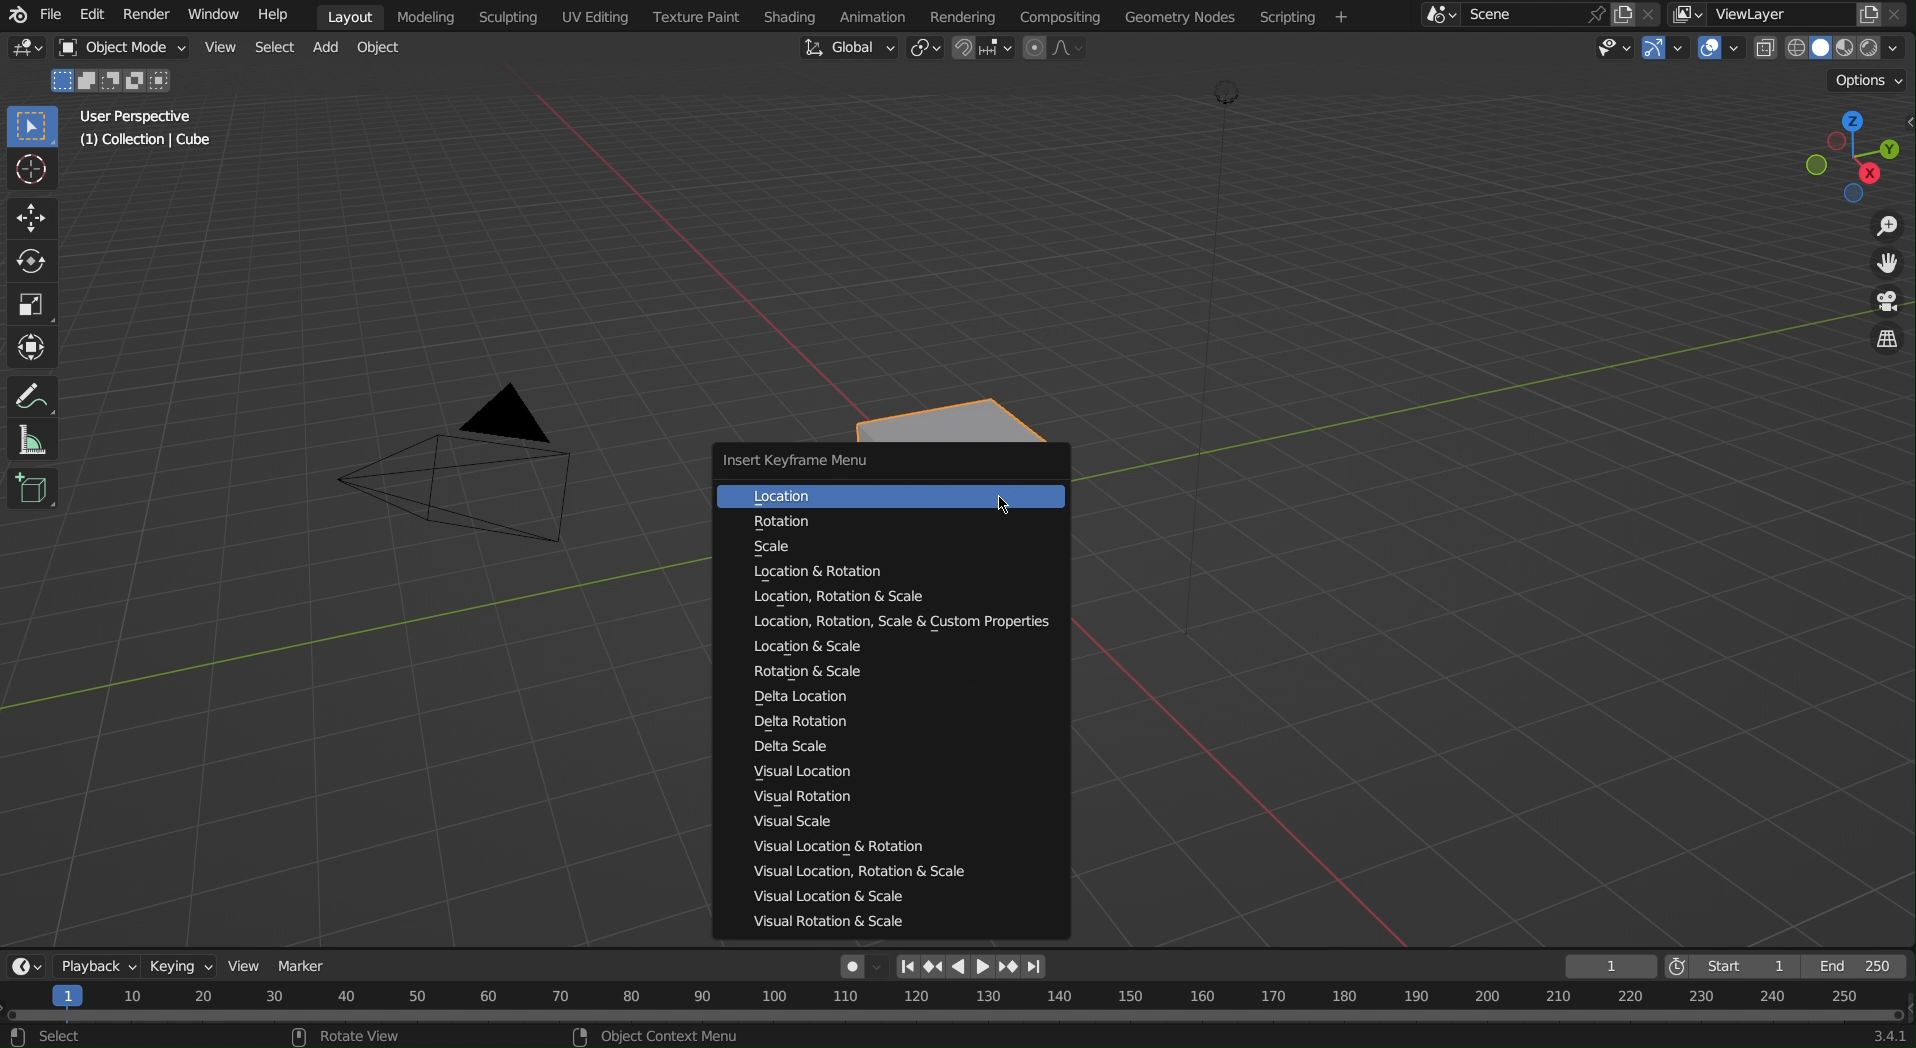 The height and width of the screenshot is (1048, 1916). Describe the element at coordinates (787, 698) in the screenshot. I see `Delta Location` at that location.